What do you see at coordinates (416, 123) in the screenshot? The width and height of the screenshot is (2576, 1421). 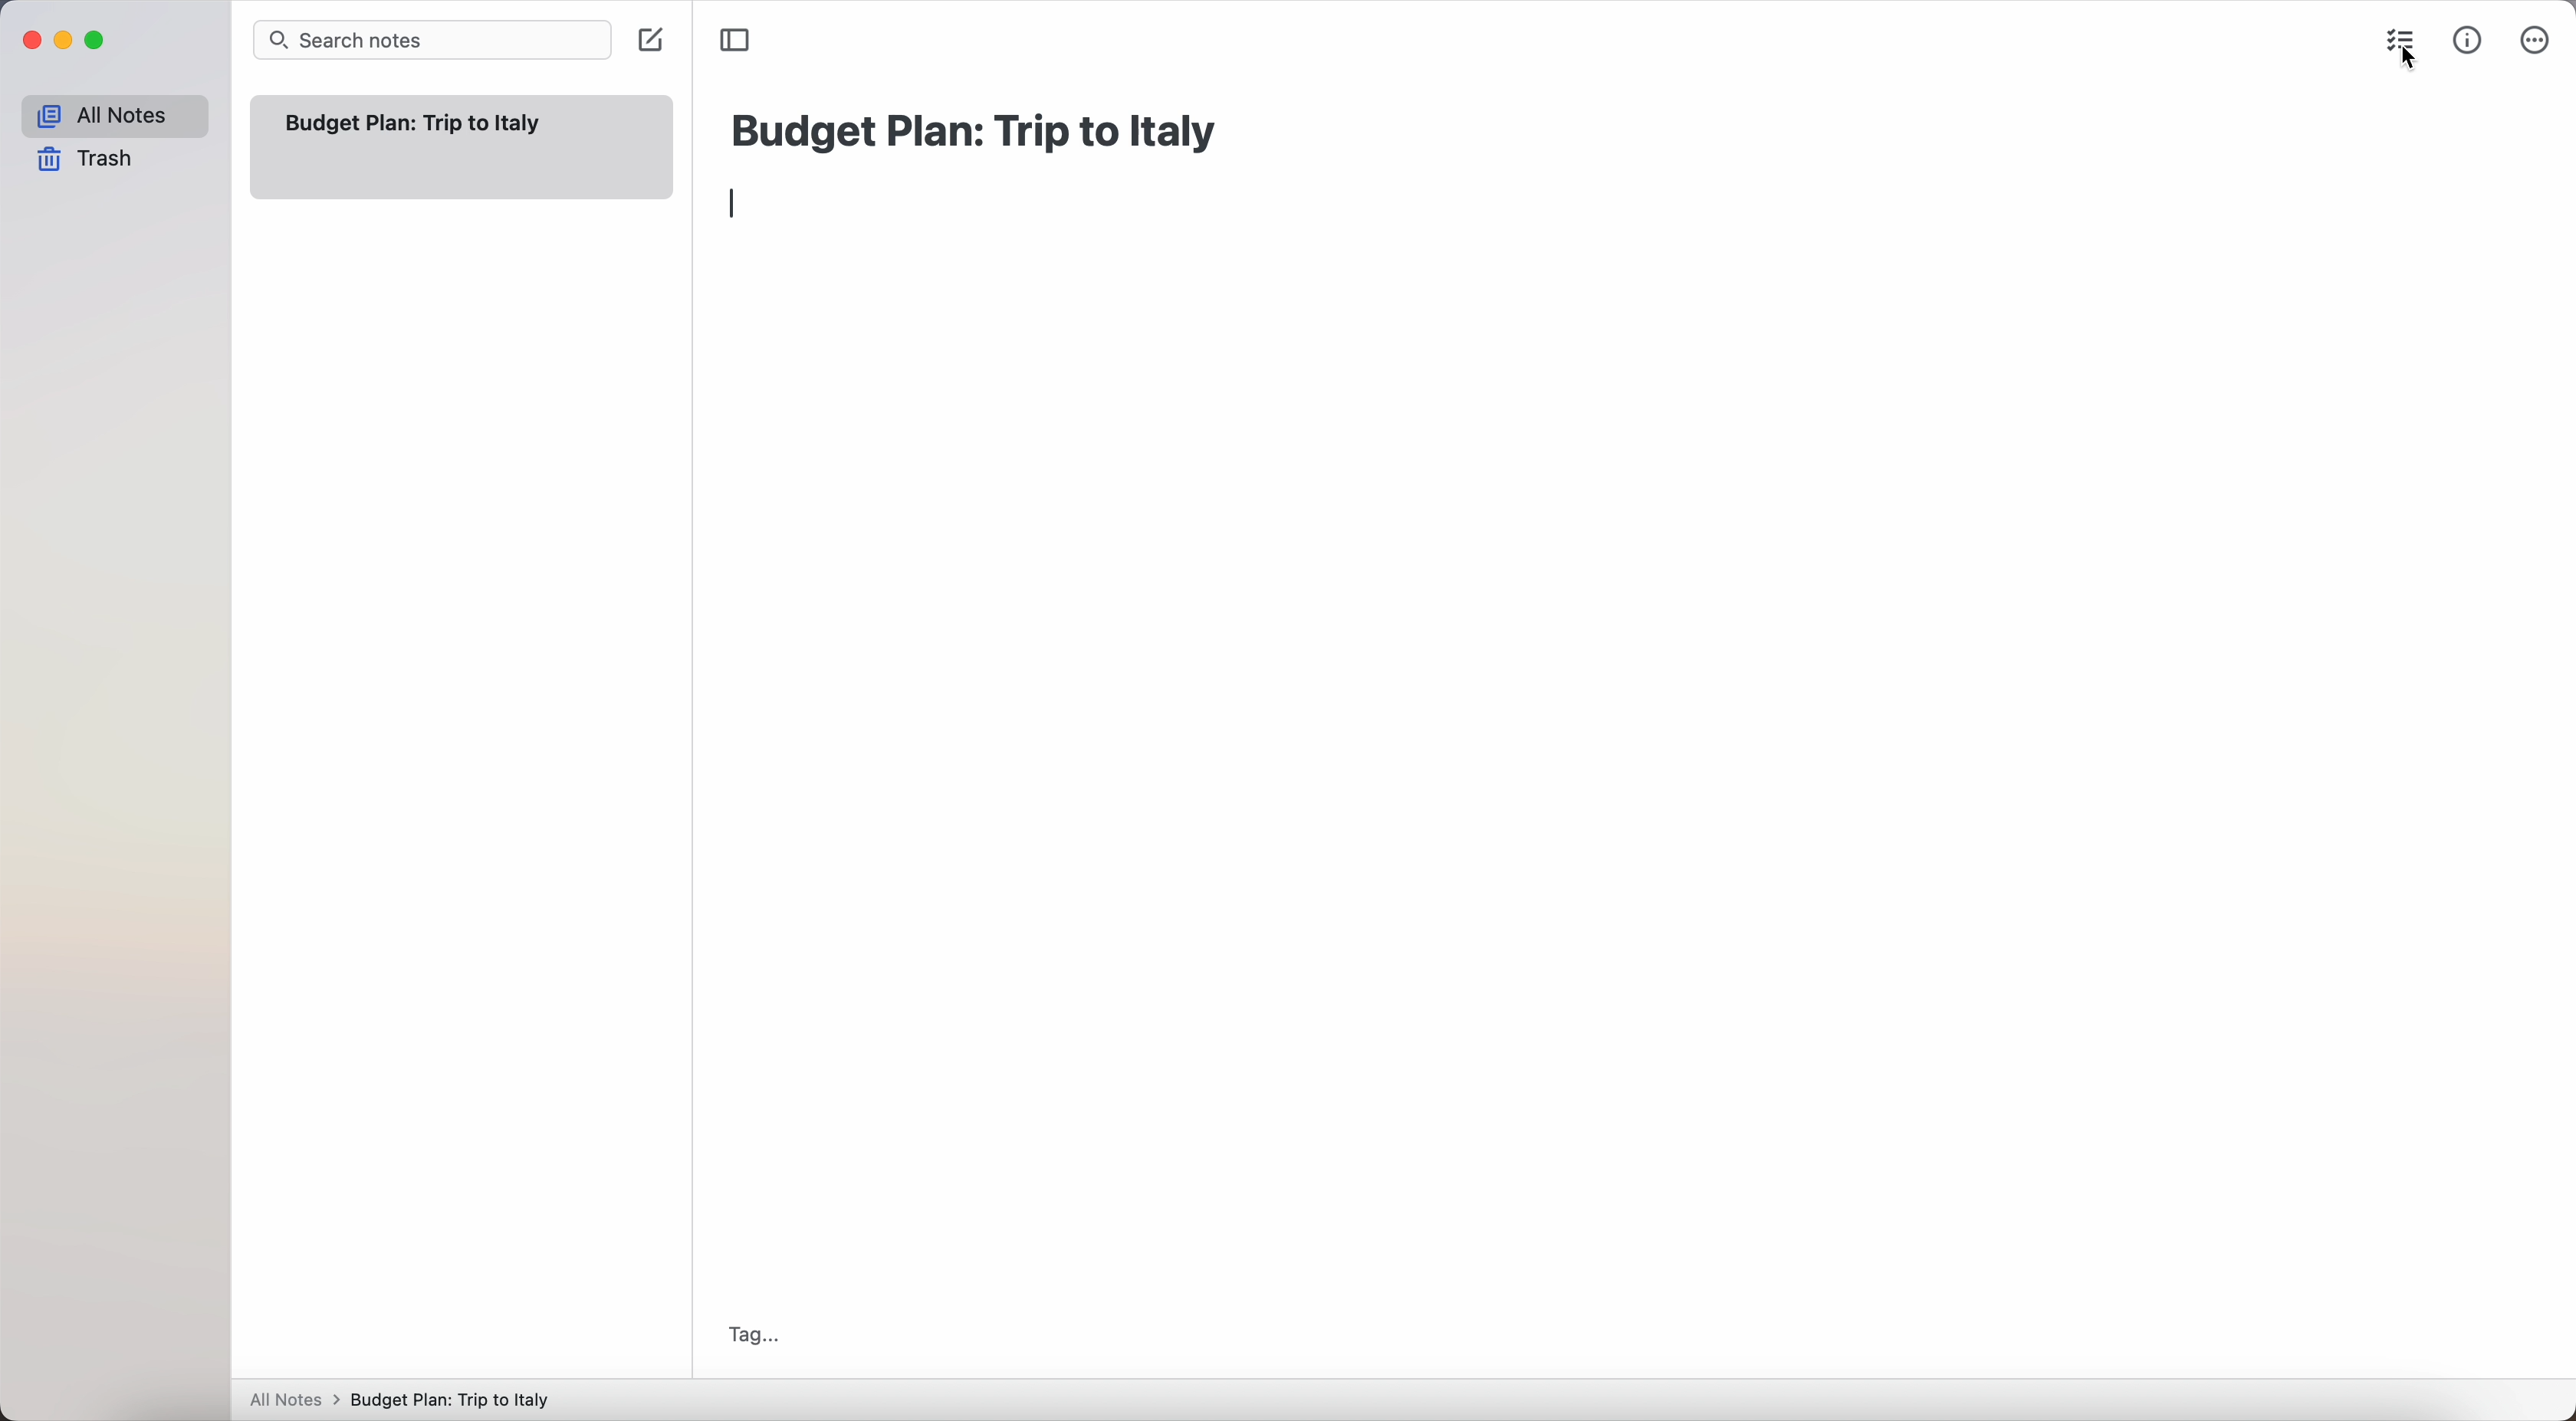 I see `Budget plan trip to Italy note` at bounding box center [416, 123].